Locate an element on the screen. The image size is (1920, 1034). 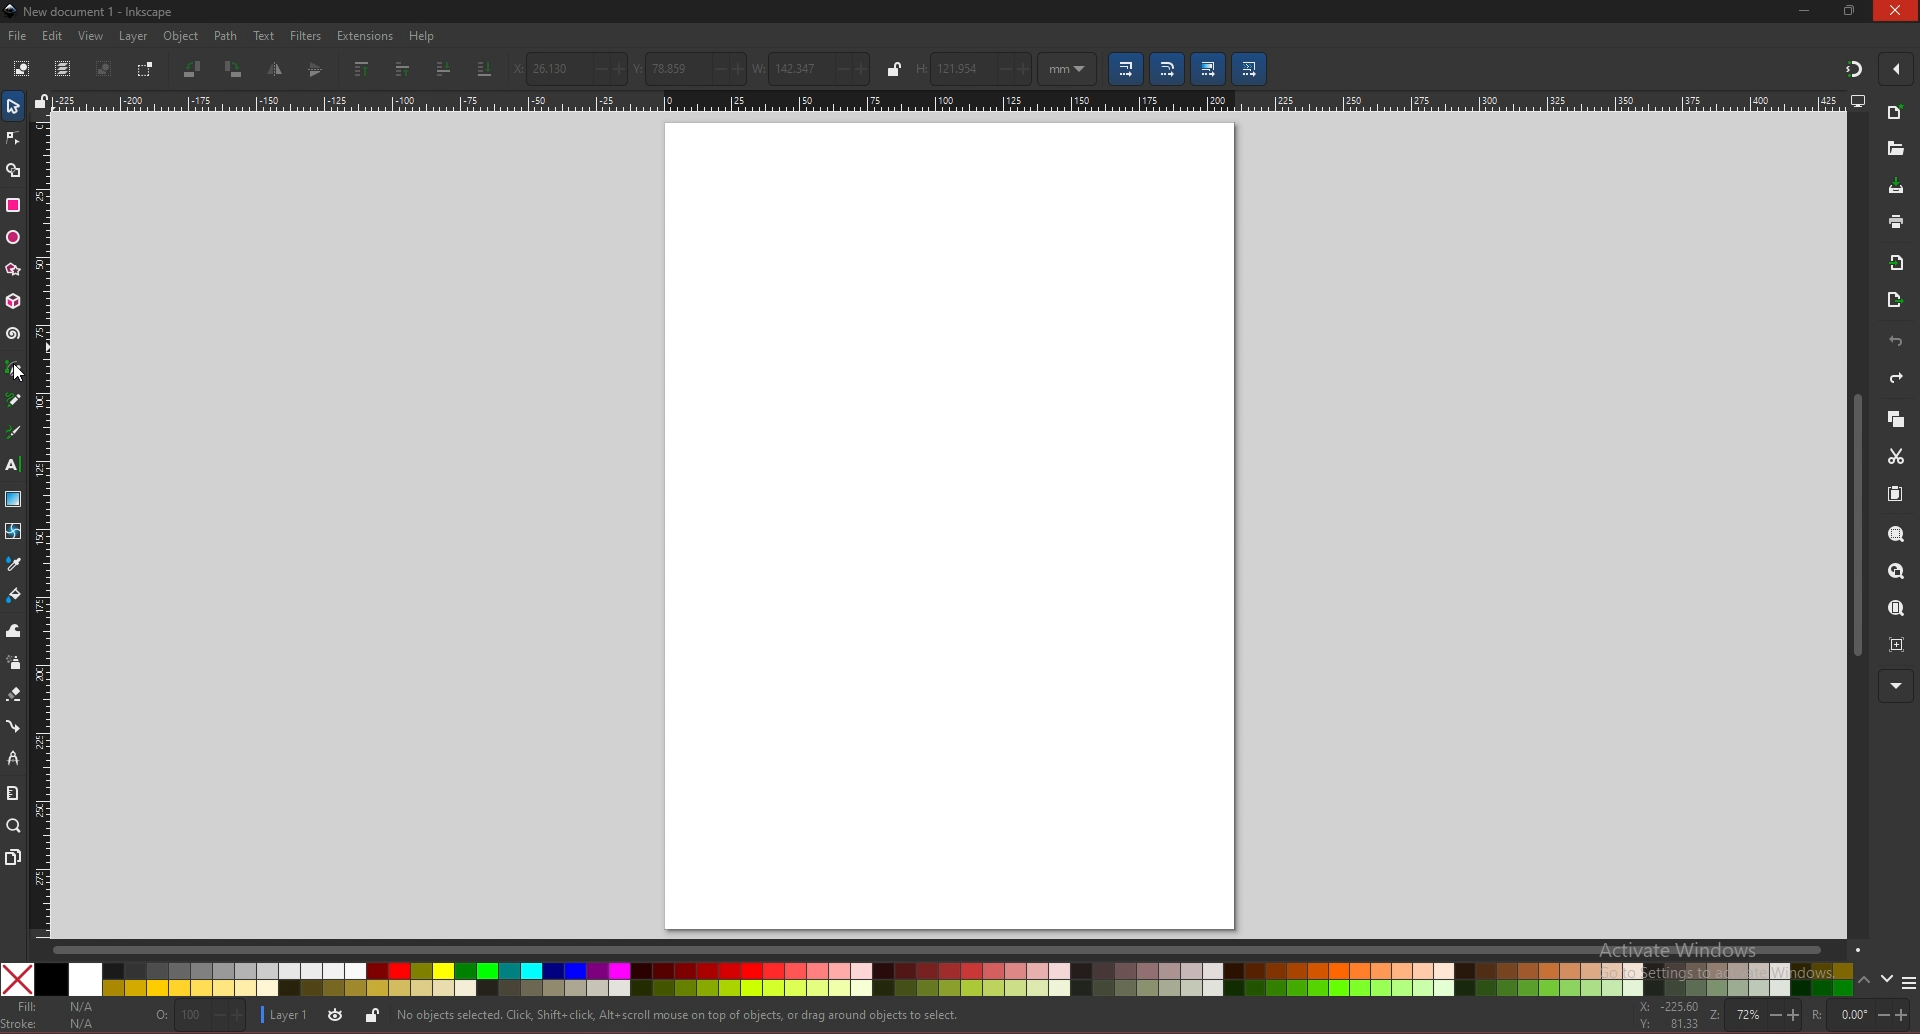
zoom is located at coordinates (1755, 1015).